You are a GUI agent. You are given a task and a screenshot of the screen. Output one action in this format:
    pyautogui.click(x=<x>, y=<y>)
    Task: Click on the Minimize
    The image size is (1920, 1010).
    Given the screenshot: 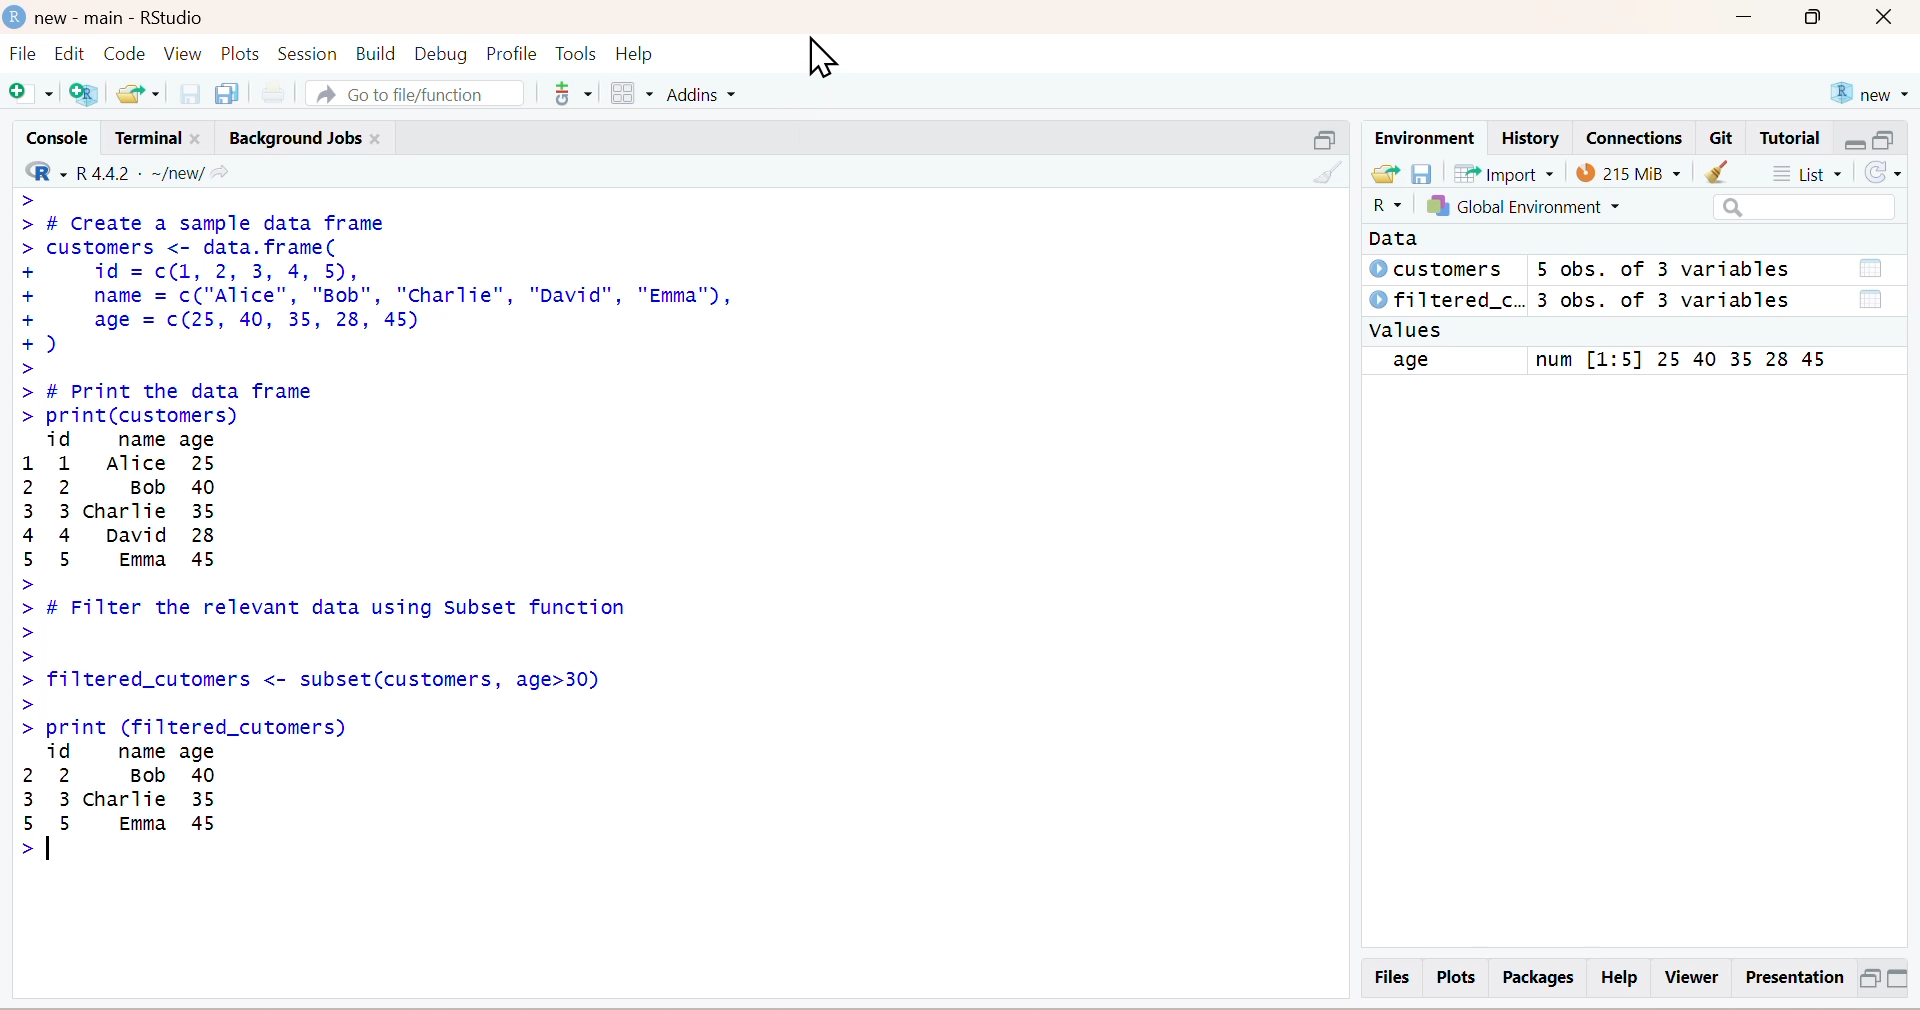 What is the action you would take?
    pyautogui.click(x=1904, y=980)
    